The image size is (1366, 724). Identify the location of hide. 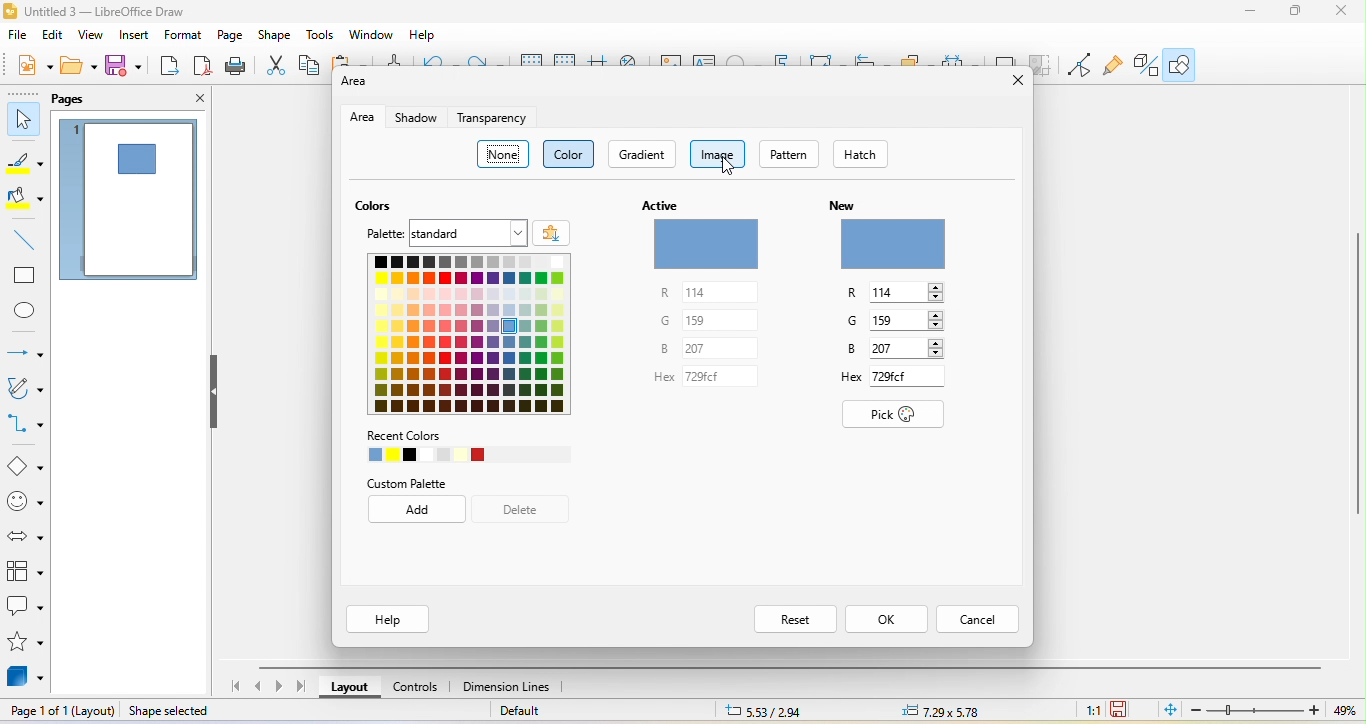
(216, 400).